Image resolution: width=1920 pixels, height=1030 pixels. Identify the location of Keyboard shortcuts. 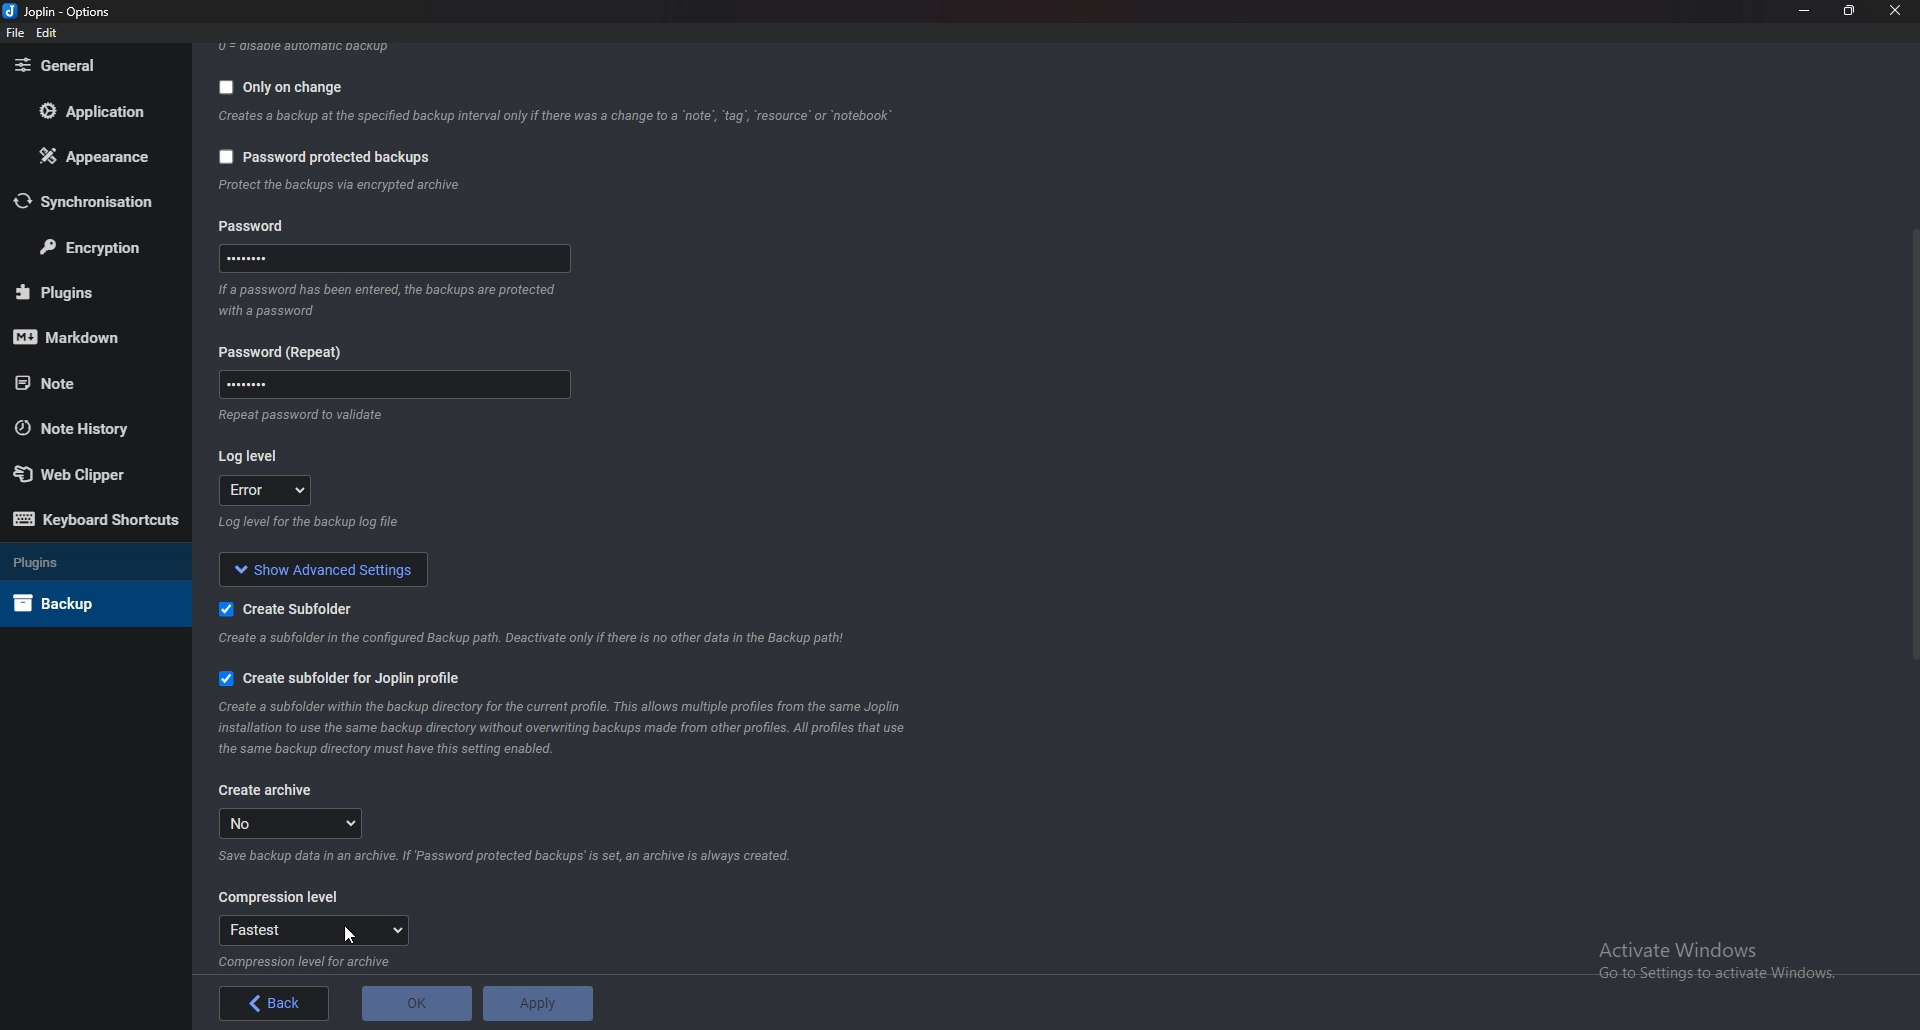
(91, 520).